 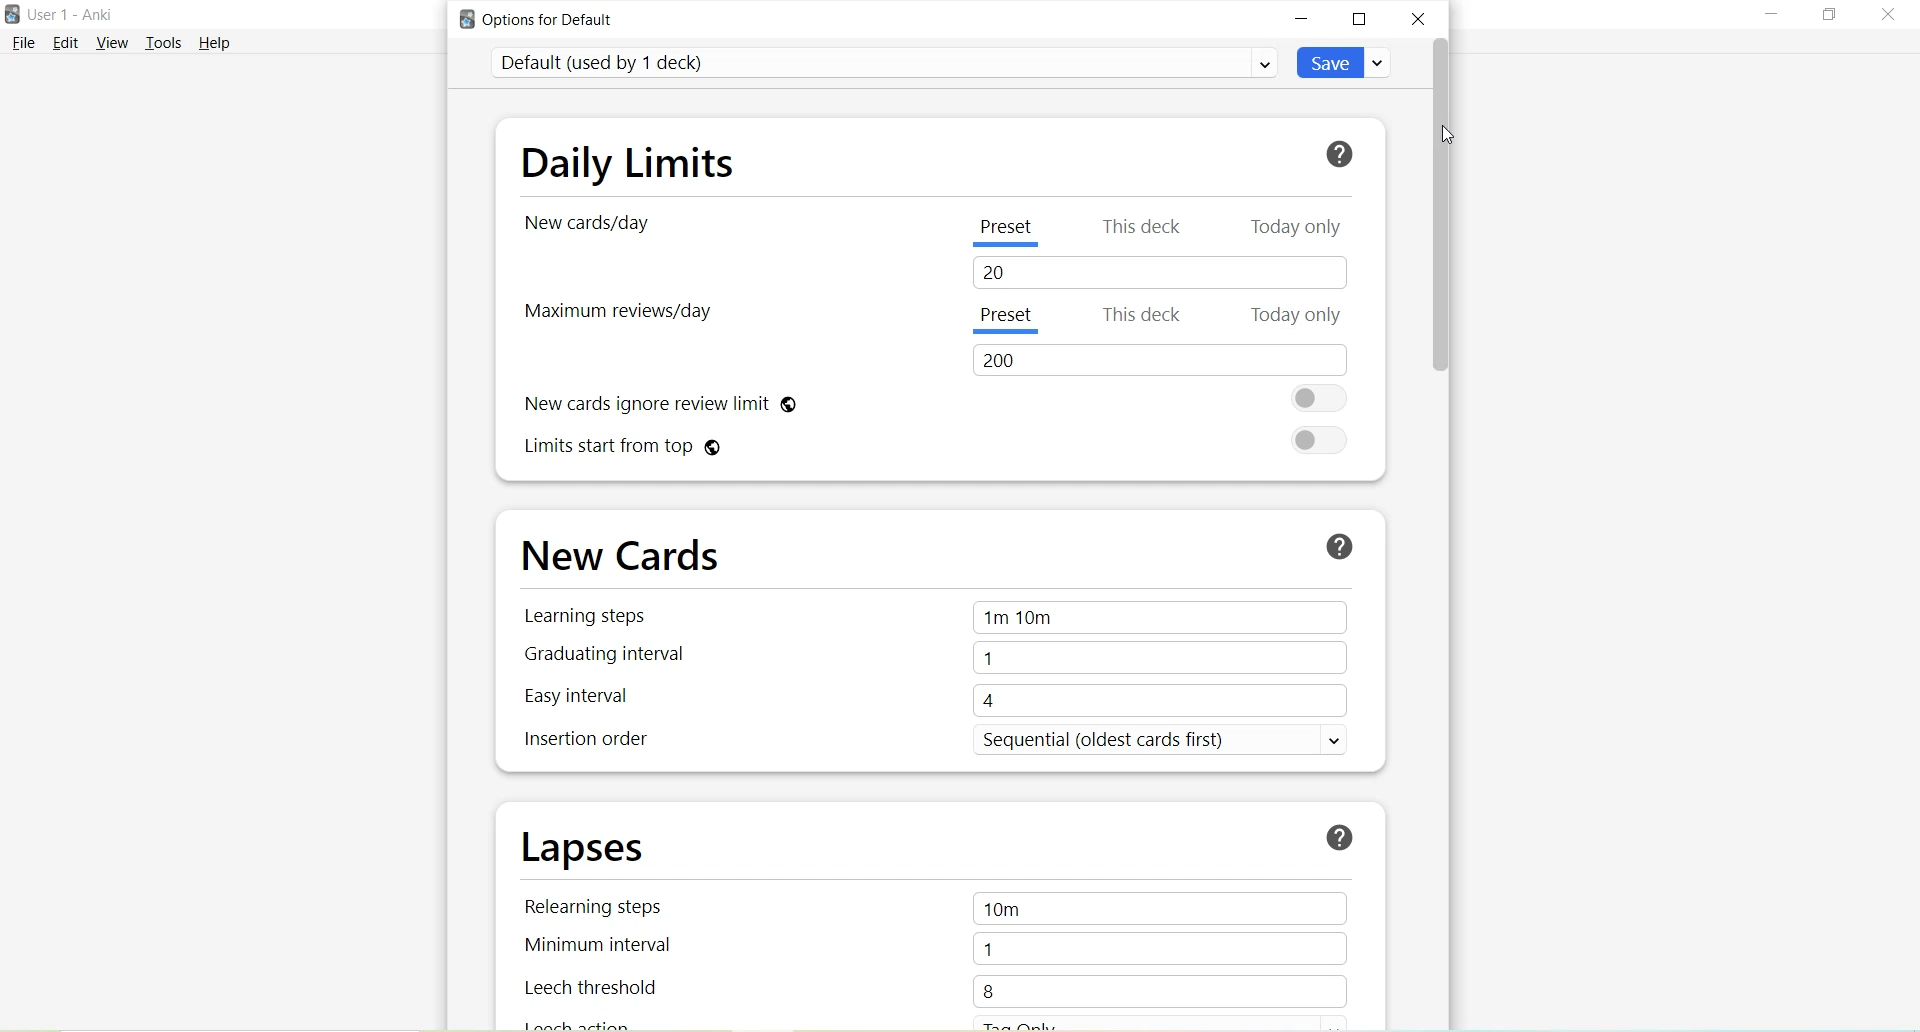 I want to click on Minimum interval, so click(x=597, y=948).